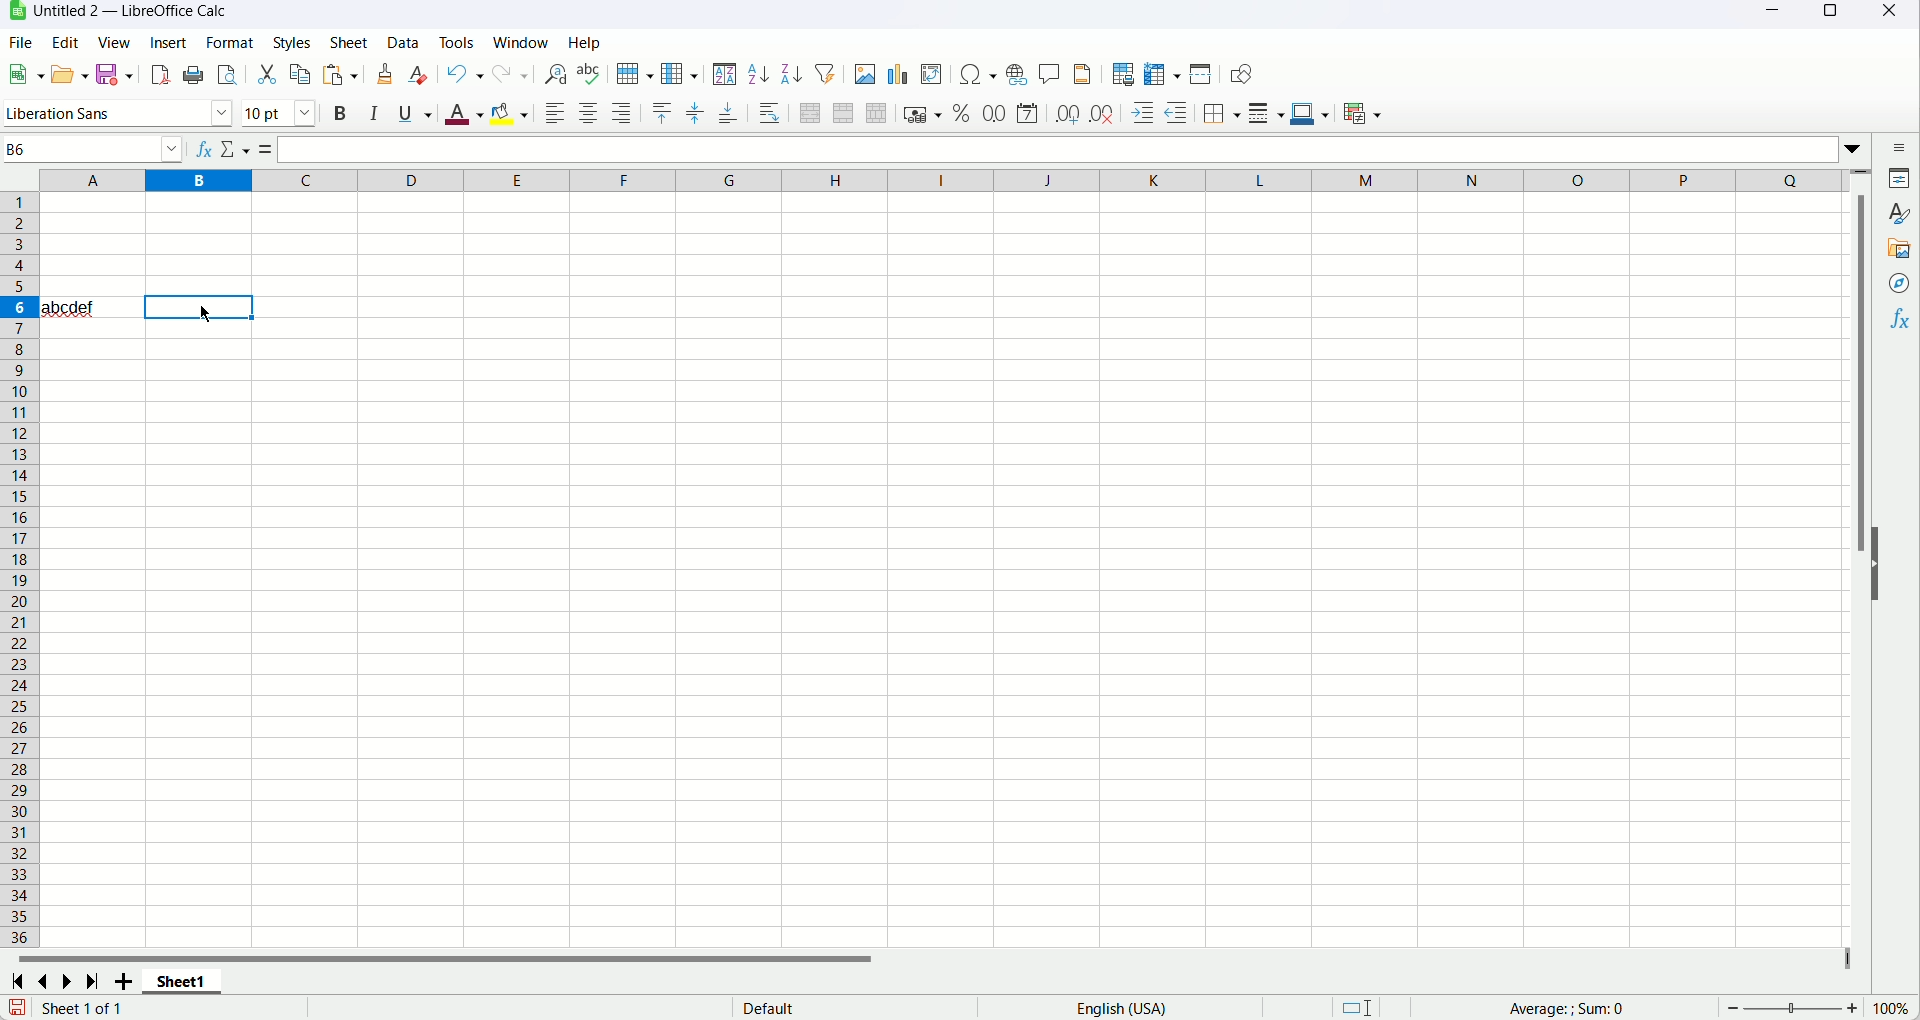 This screenshot has width=1920, height=1020. I want to click on save, so click(18, 1007).